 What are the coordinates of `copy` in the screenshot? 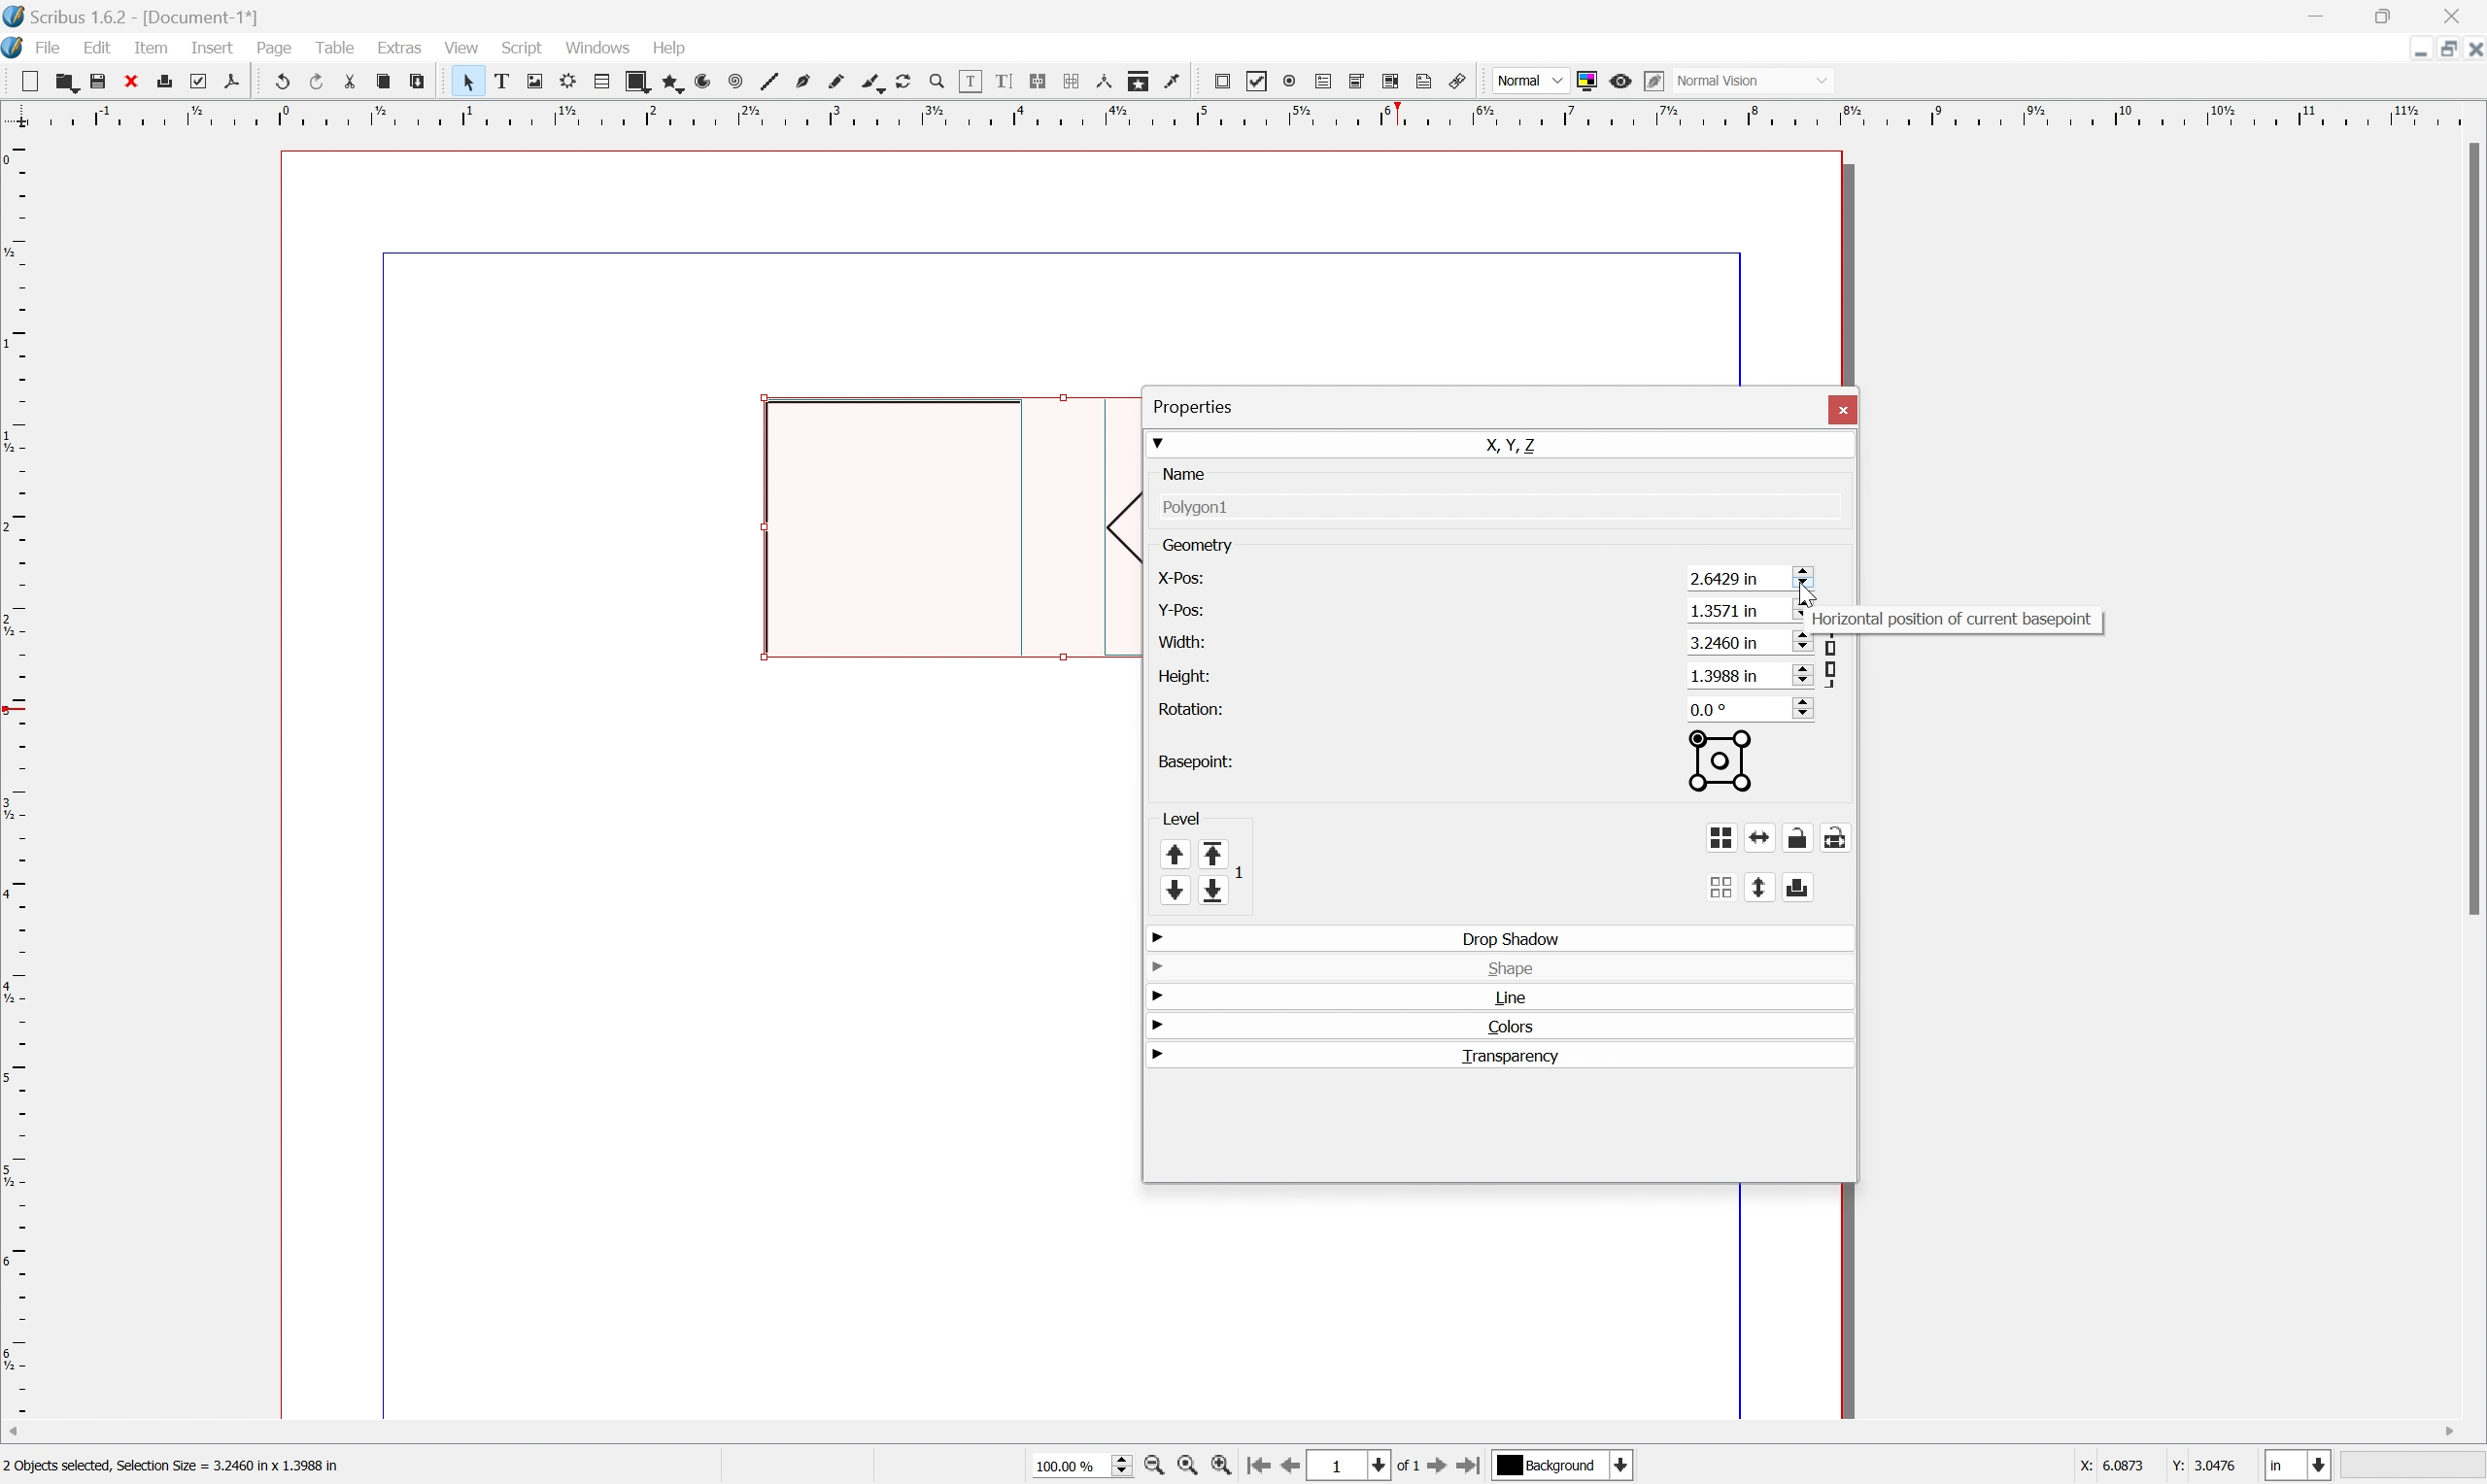 It's located at (381, 80).